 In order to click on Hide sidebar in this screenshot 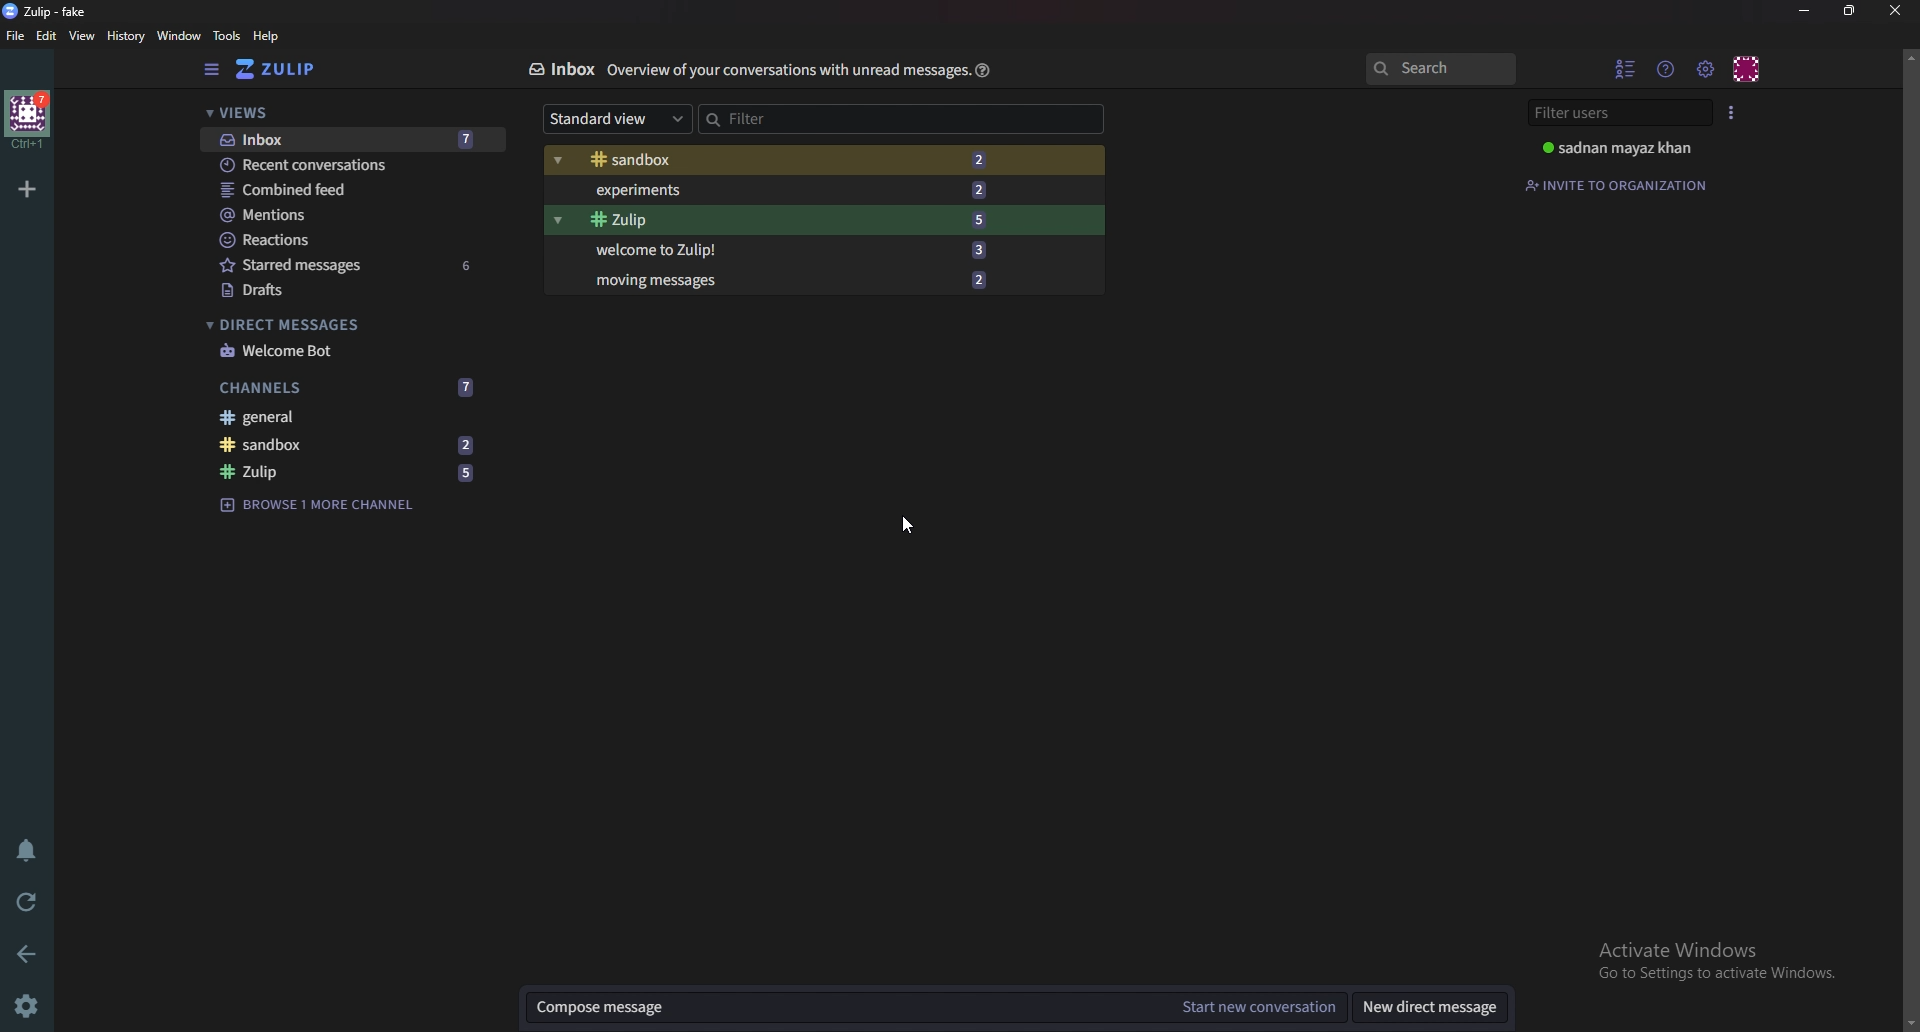, I will do `click(211, 70)`.